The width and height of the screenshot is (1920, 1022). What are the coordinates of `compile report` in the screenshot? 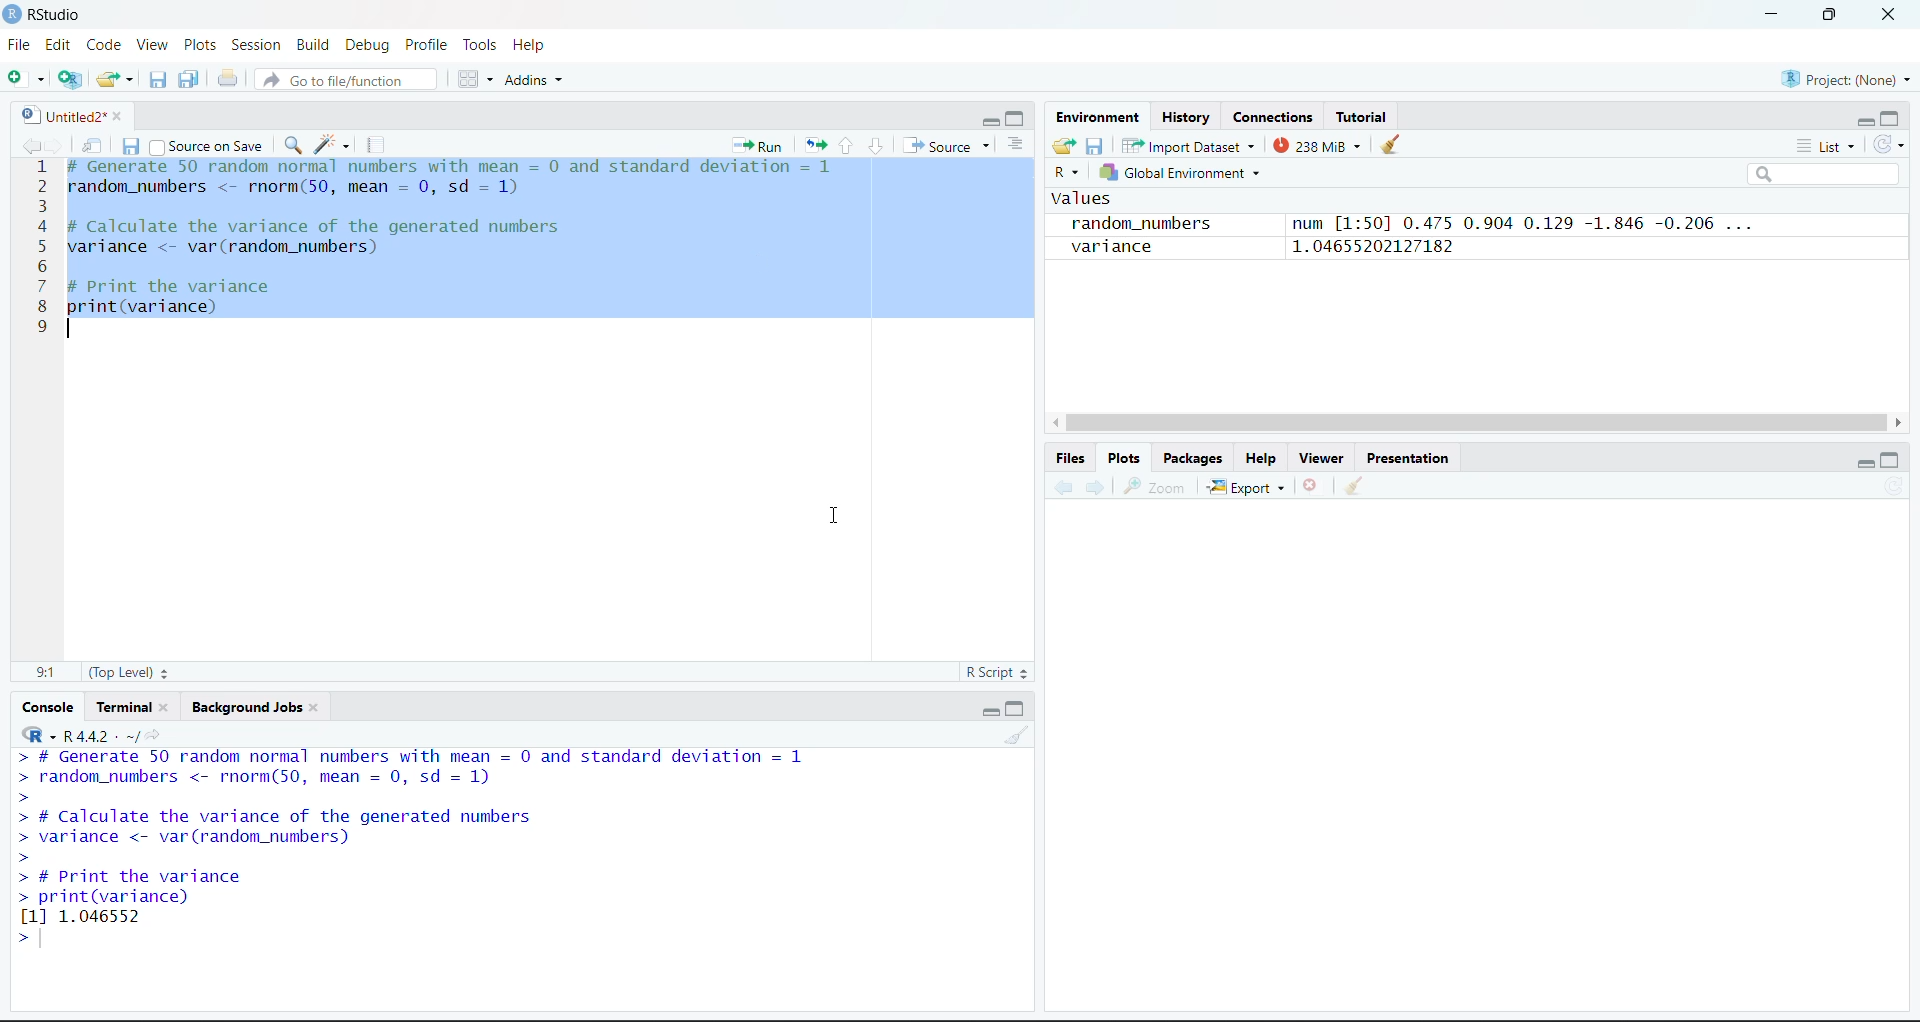 It's located at (376, 145).